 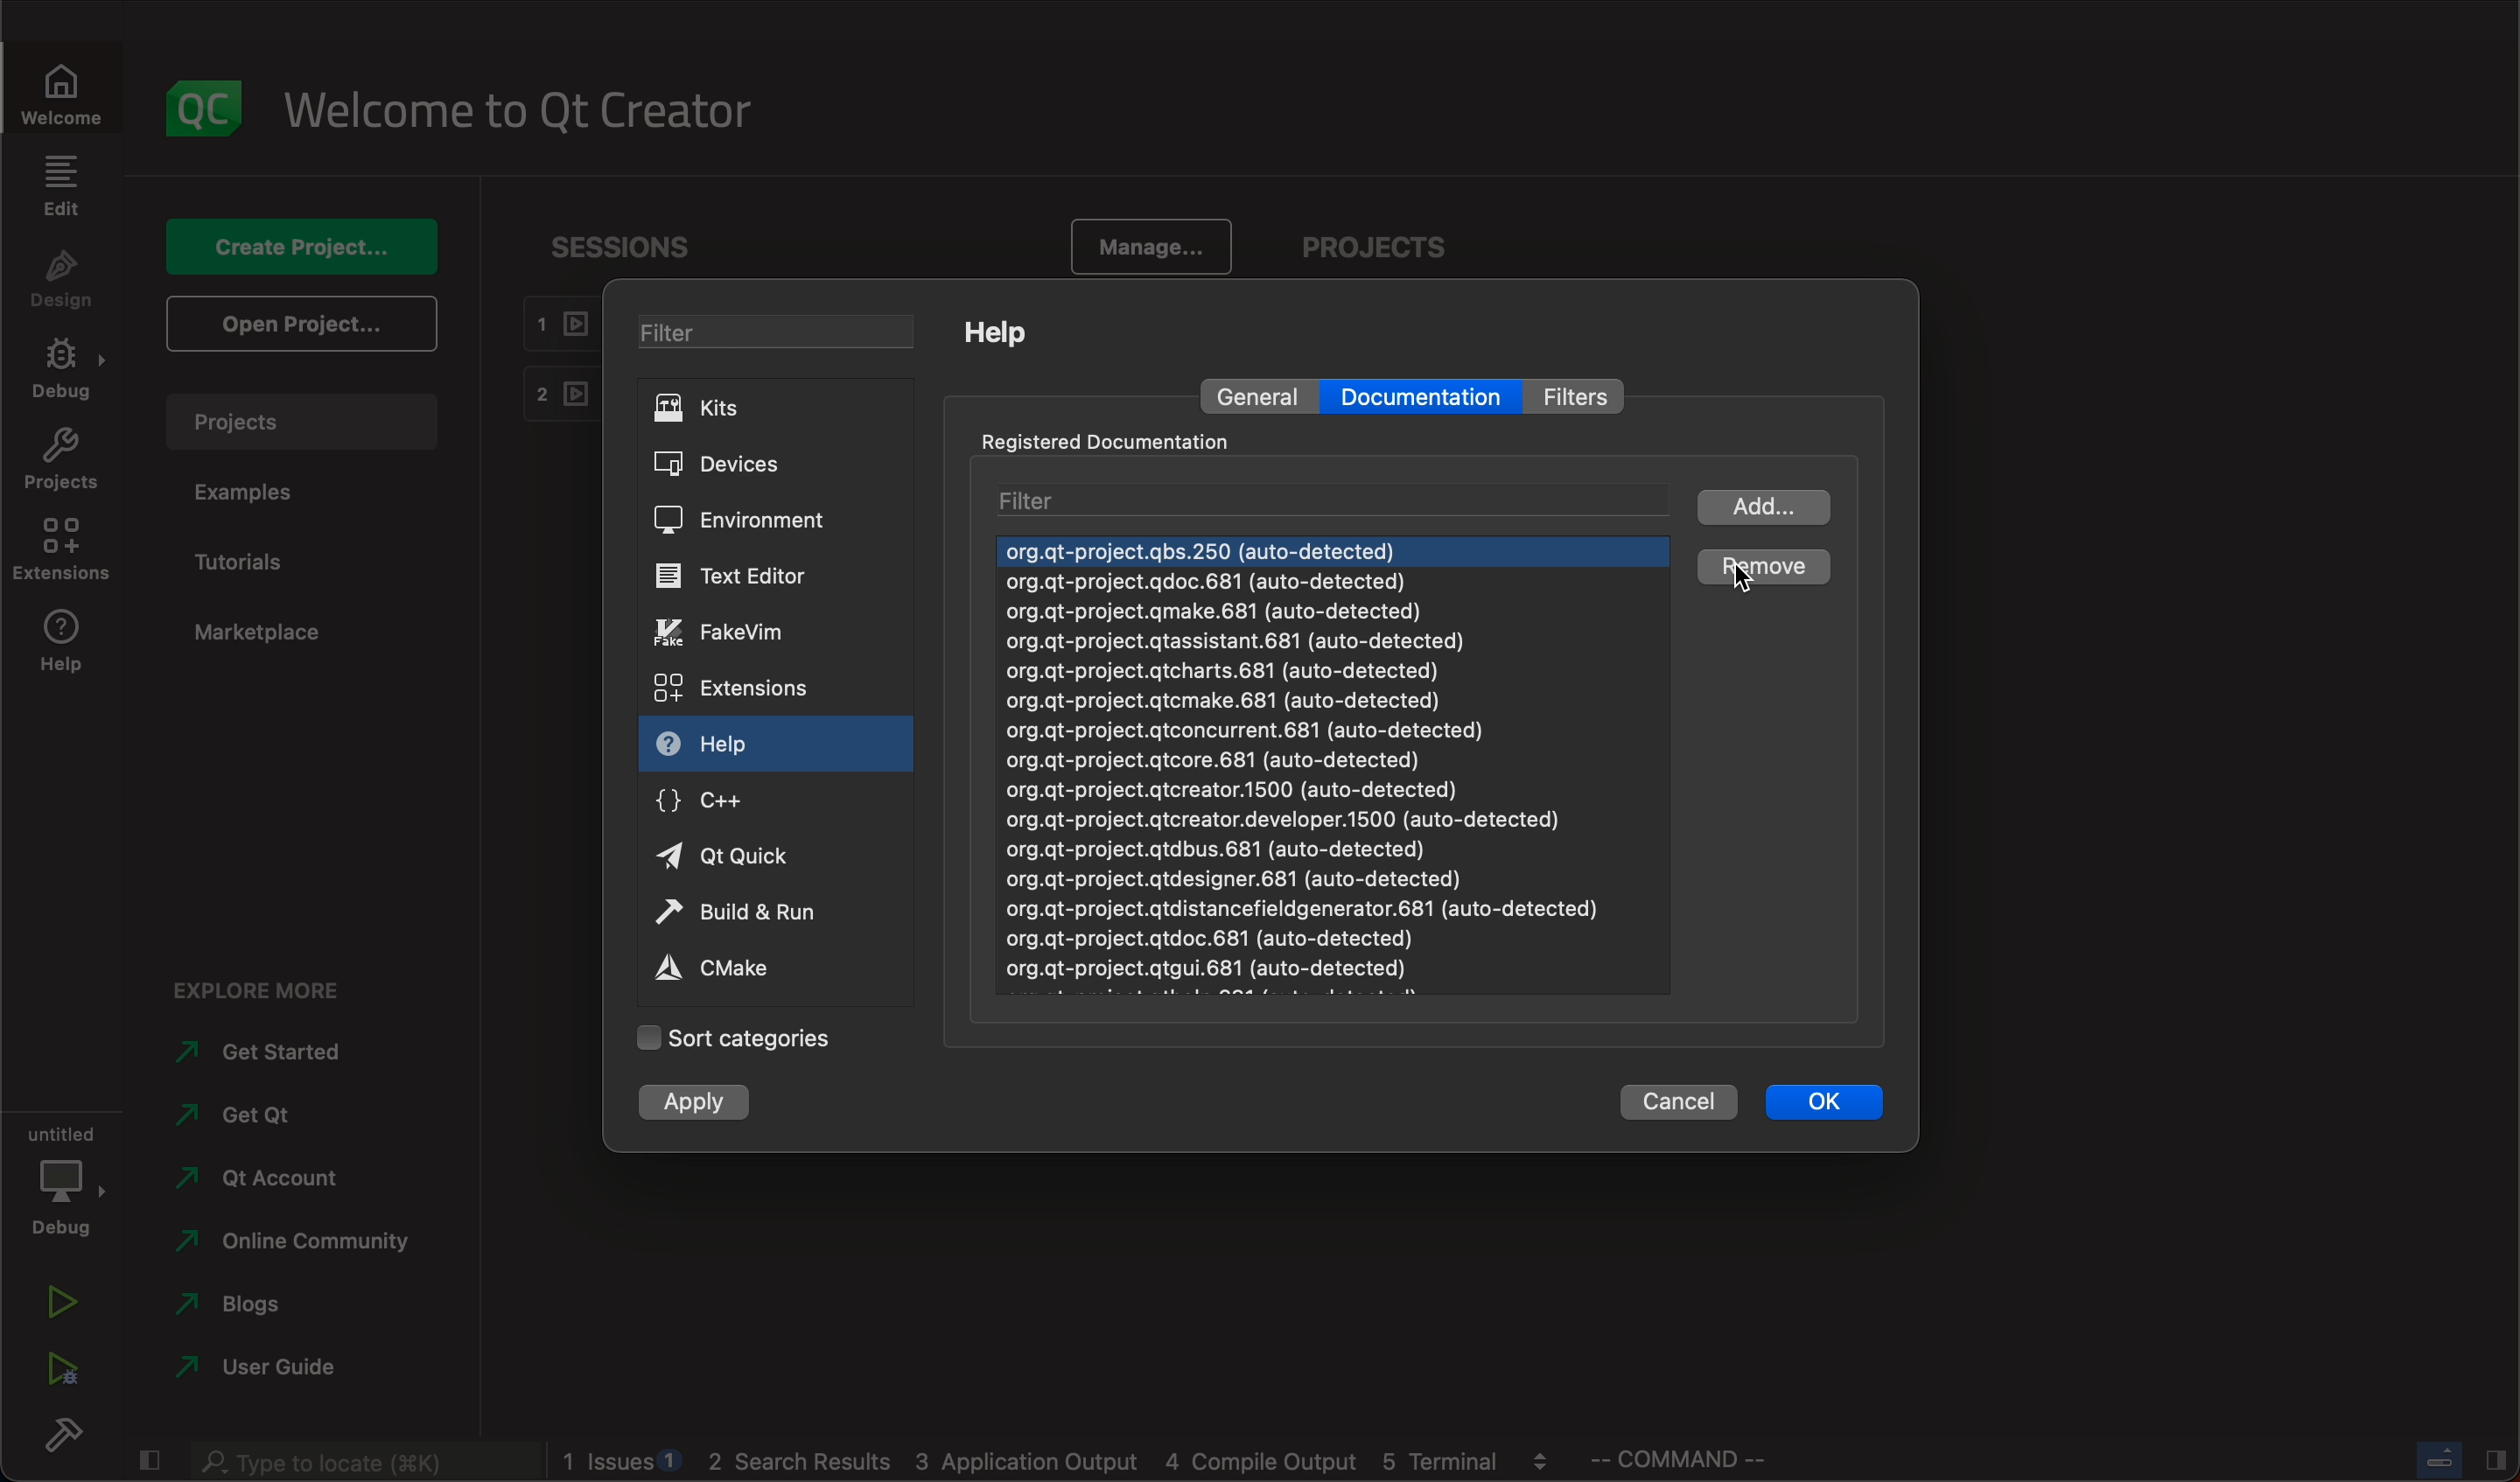 I want to click on cursor, so click(x=1763, y=574).